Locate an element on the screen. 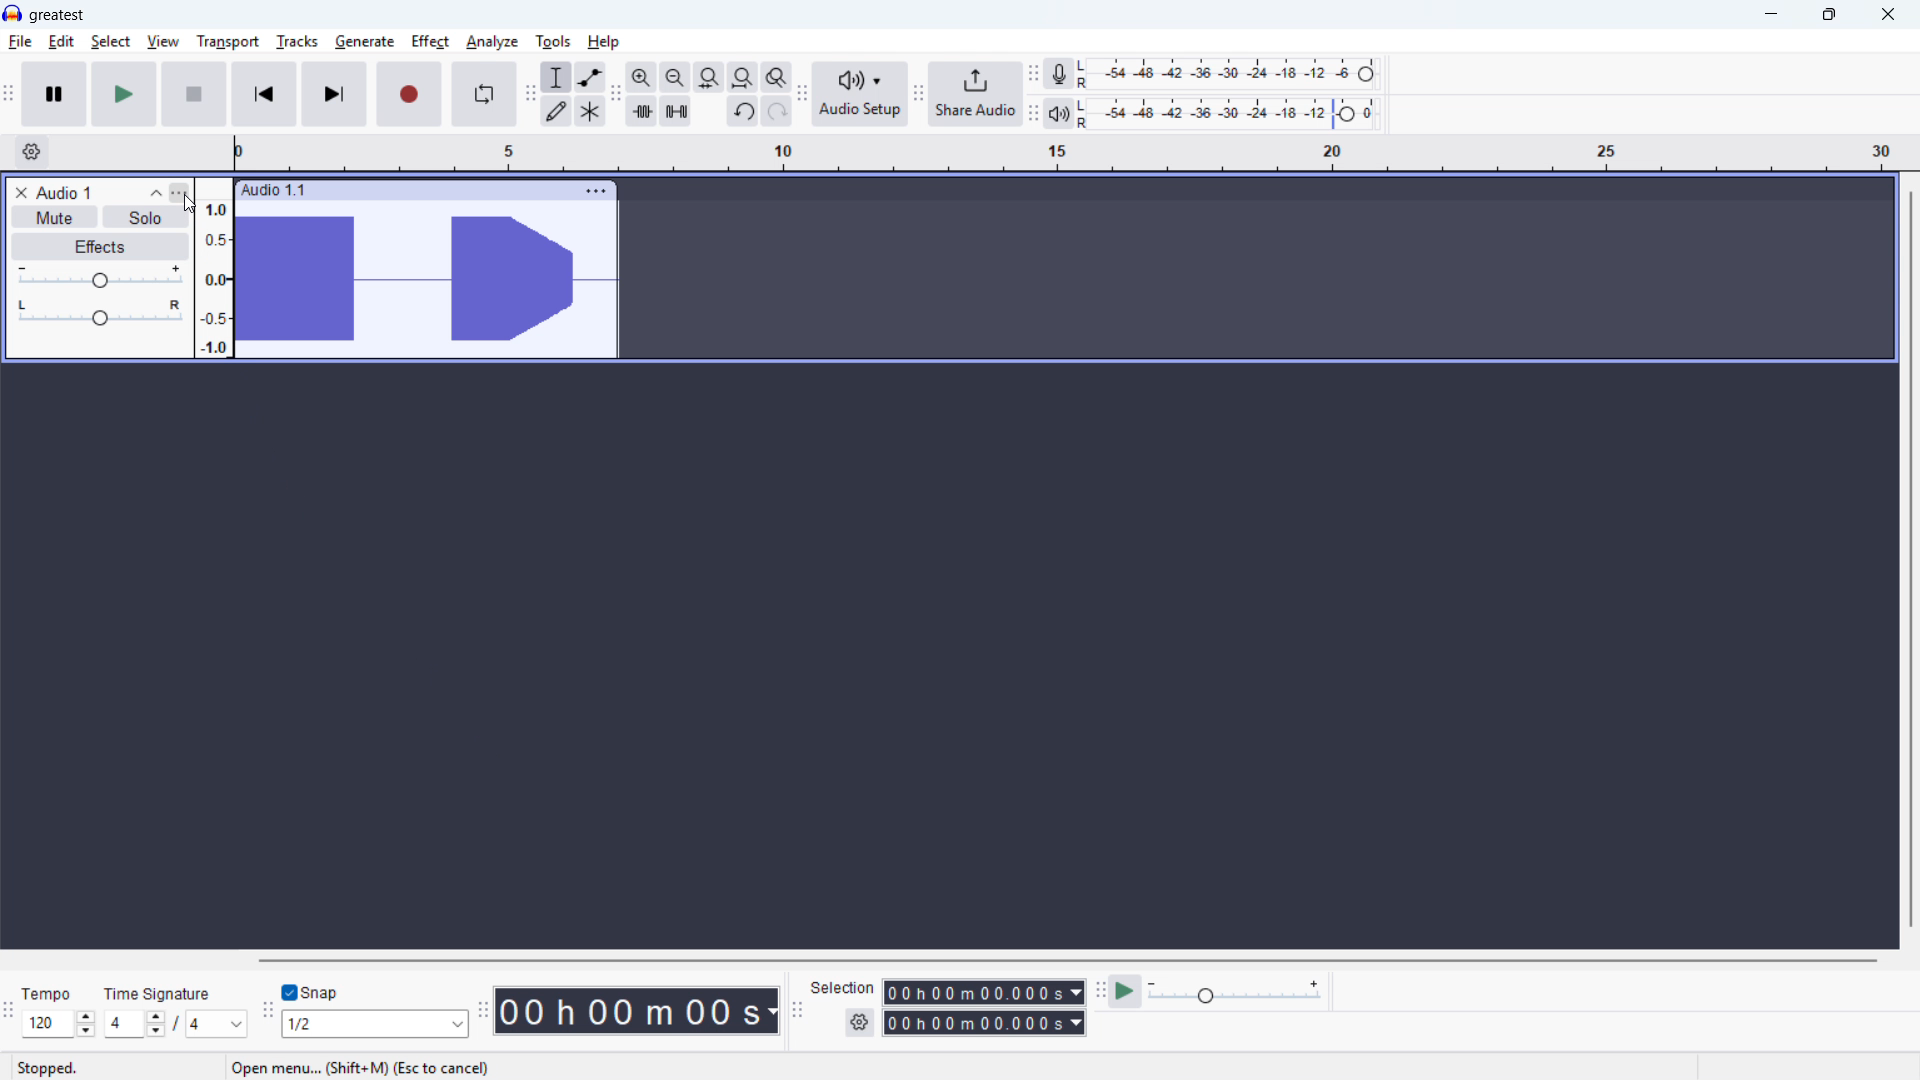 The height and width of the screenshot is (1080, 1920). Set snapping  is located at coordinates (374, 1023).